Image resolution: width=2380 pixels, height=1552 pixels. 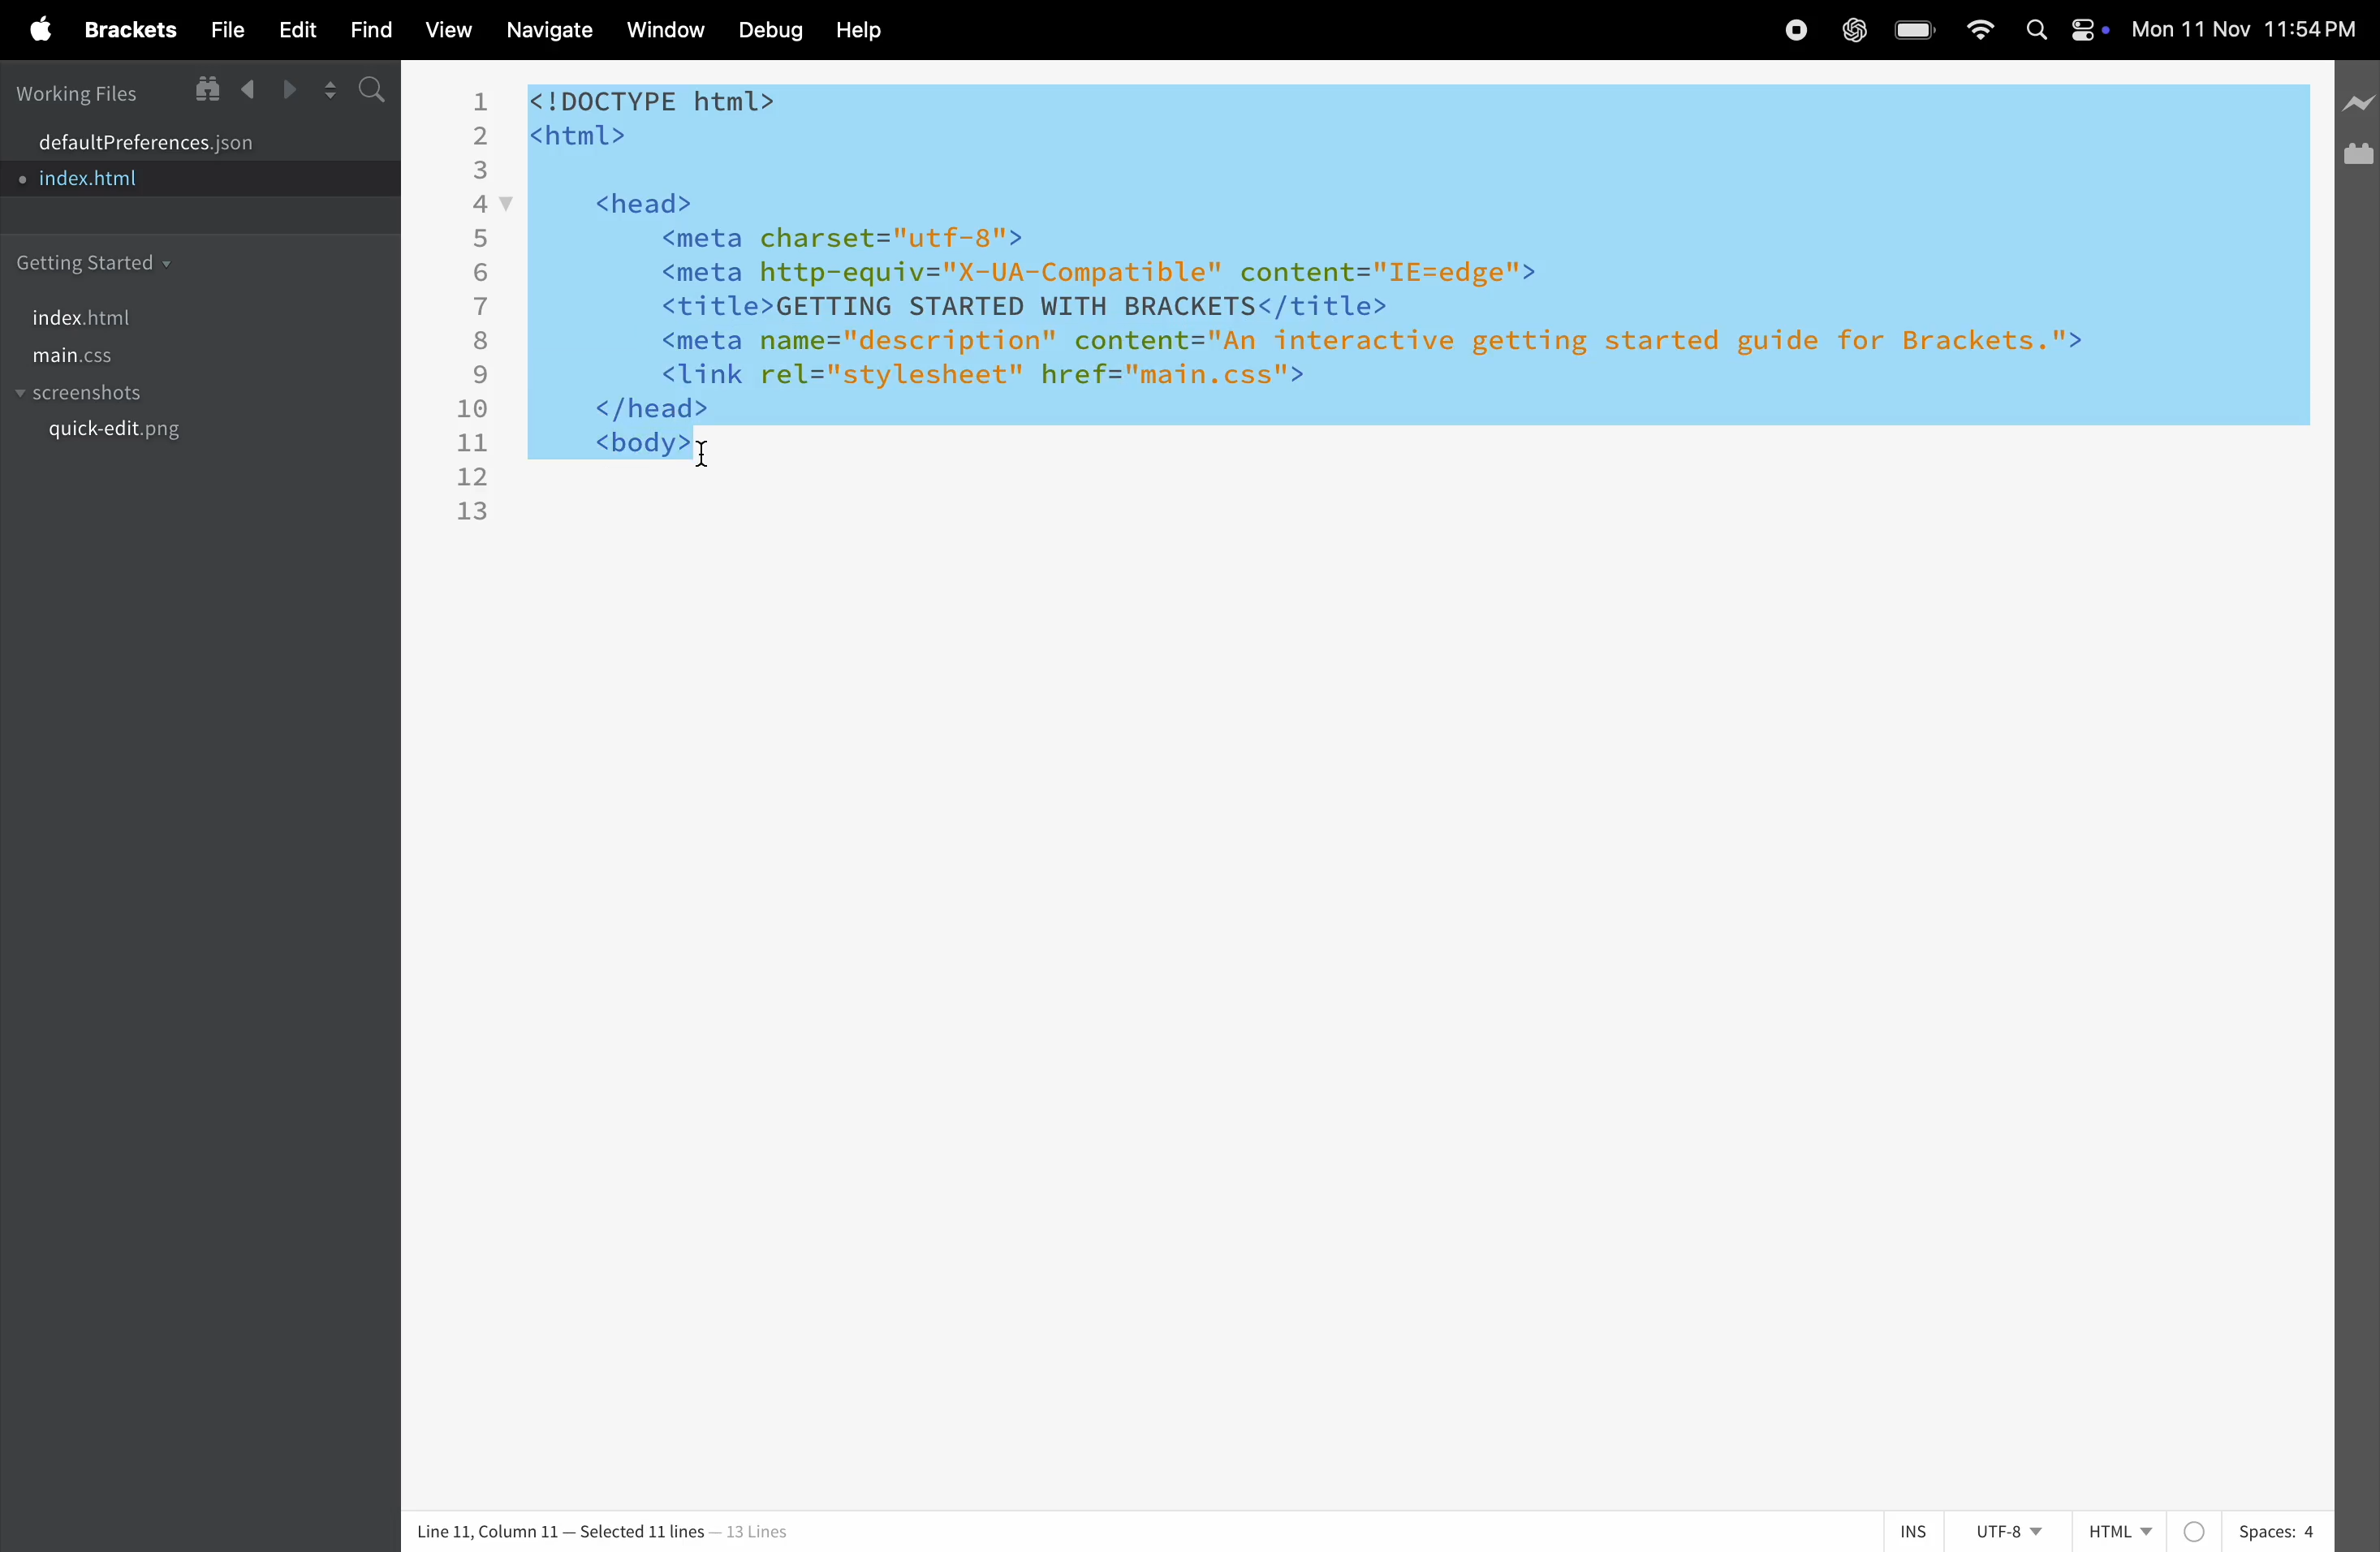 I want to click on working files, so click(x=78, y=92).